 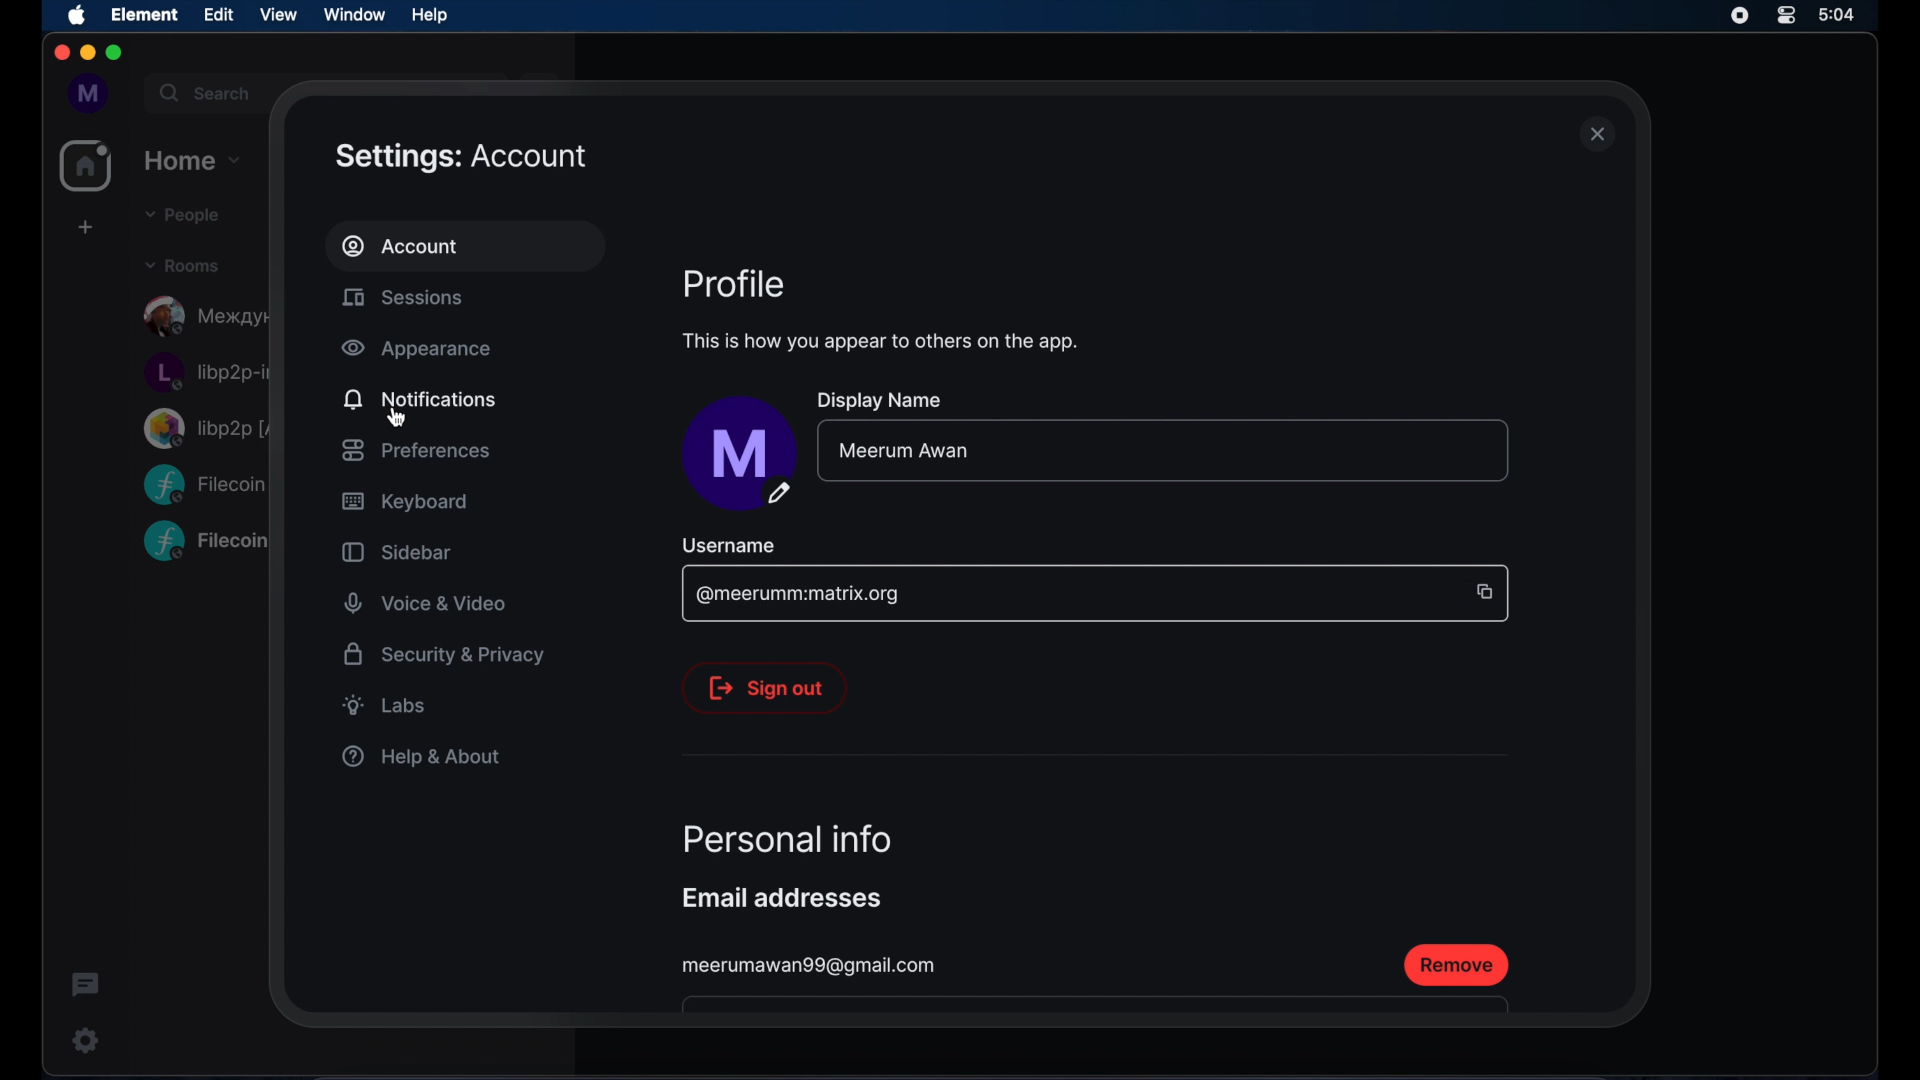 What do you see at coordinates (444, 654) in the screenshot?
I see `security and privacy` at bounding box center [444, 654].